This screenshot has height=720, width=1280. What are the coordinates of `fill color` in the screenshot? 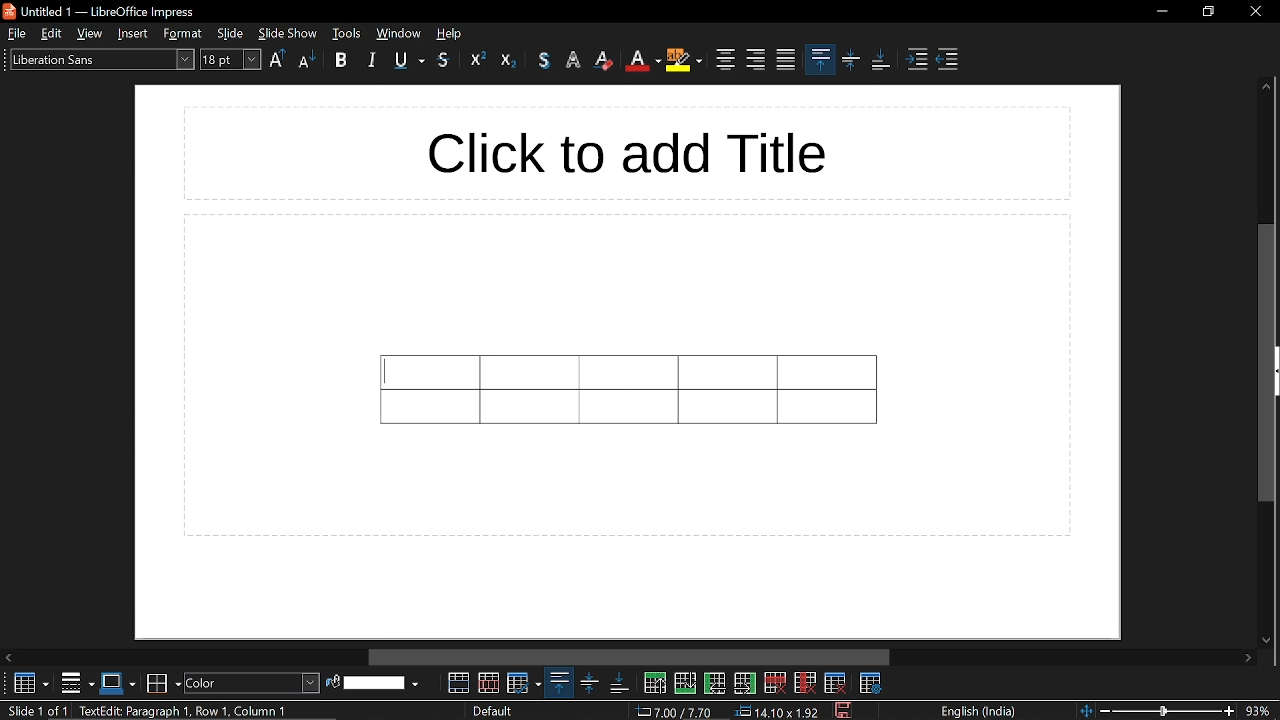 It's located at (331, 682).